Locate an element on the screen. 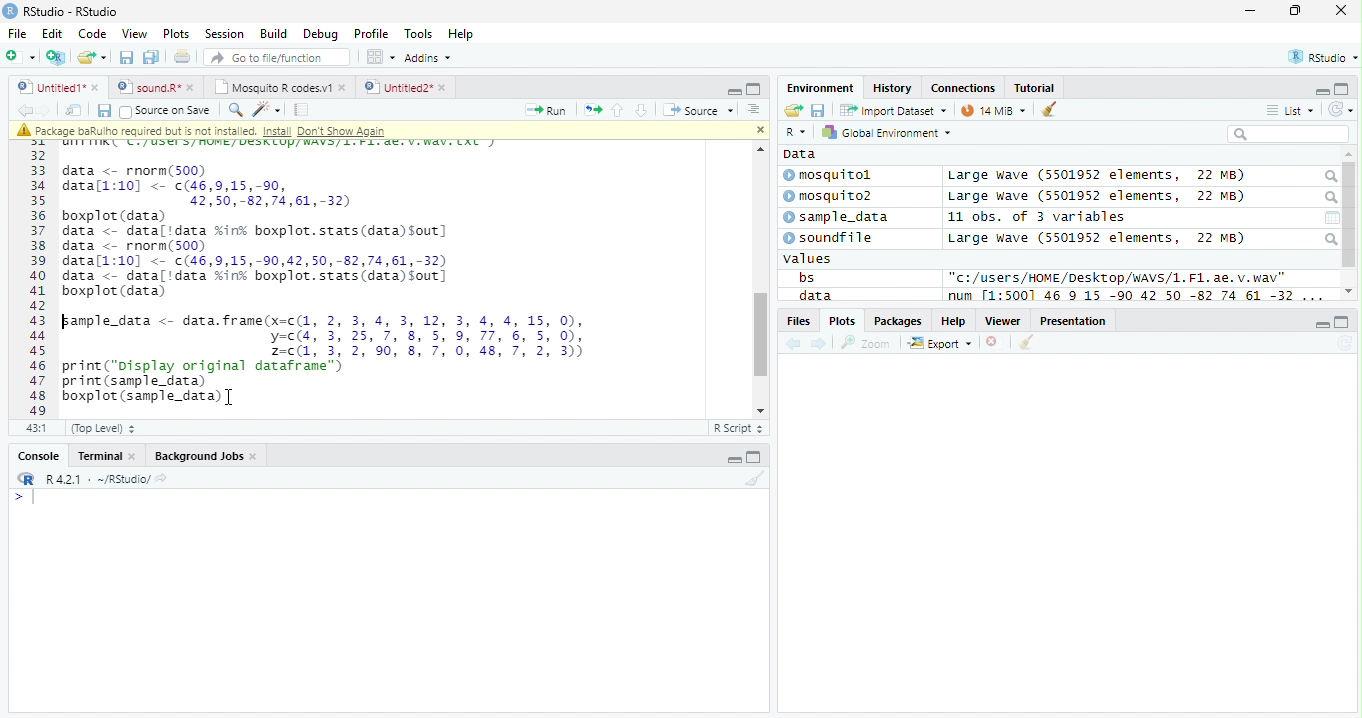 Image resolution: width=1362 pixels, height=718 pixels. Environment is located at coordinates (821, 88).